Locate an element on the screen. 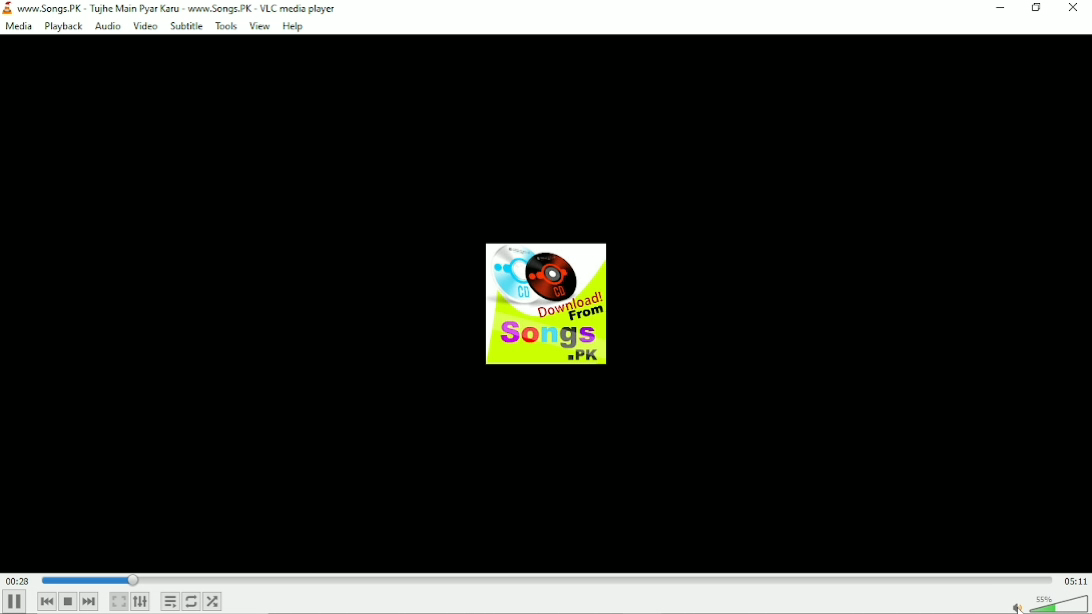  Close is located at coordinates (1073, 10).